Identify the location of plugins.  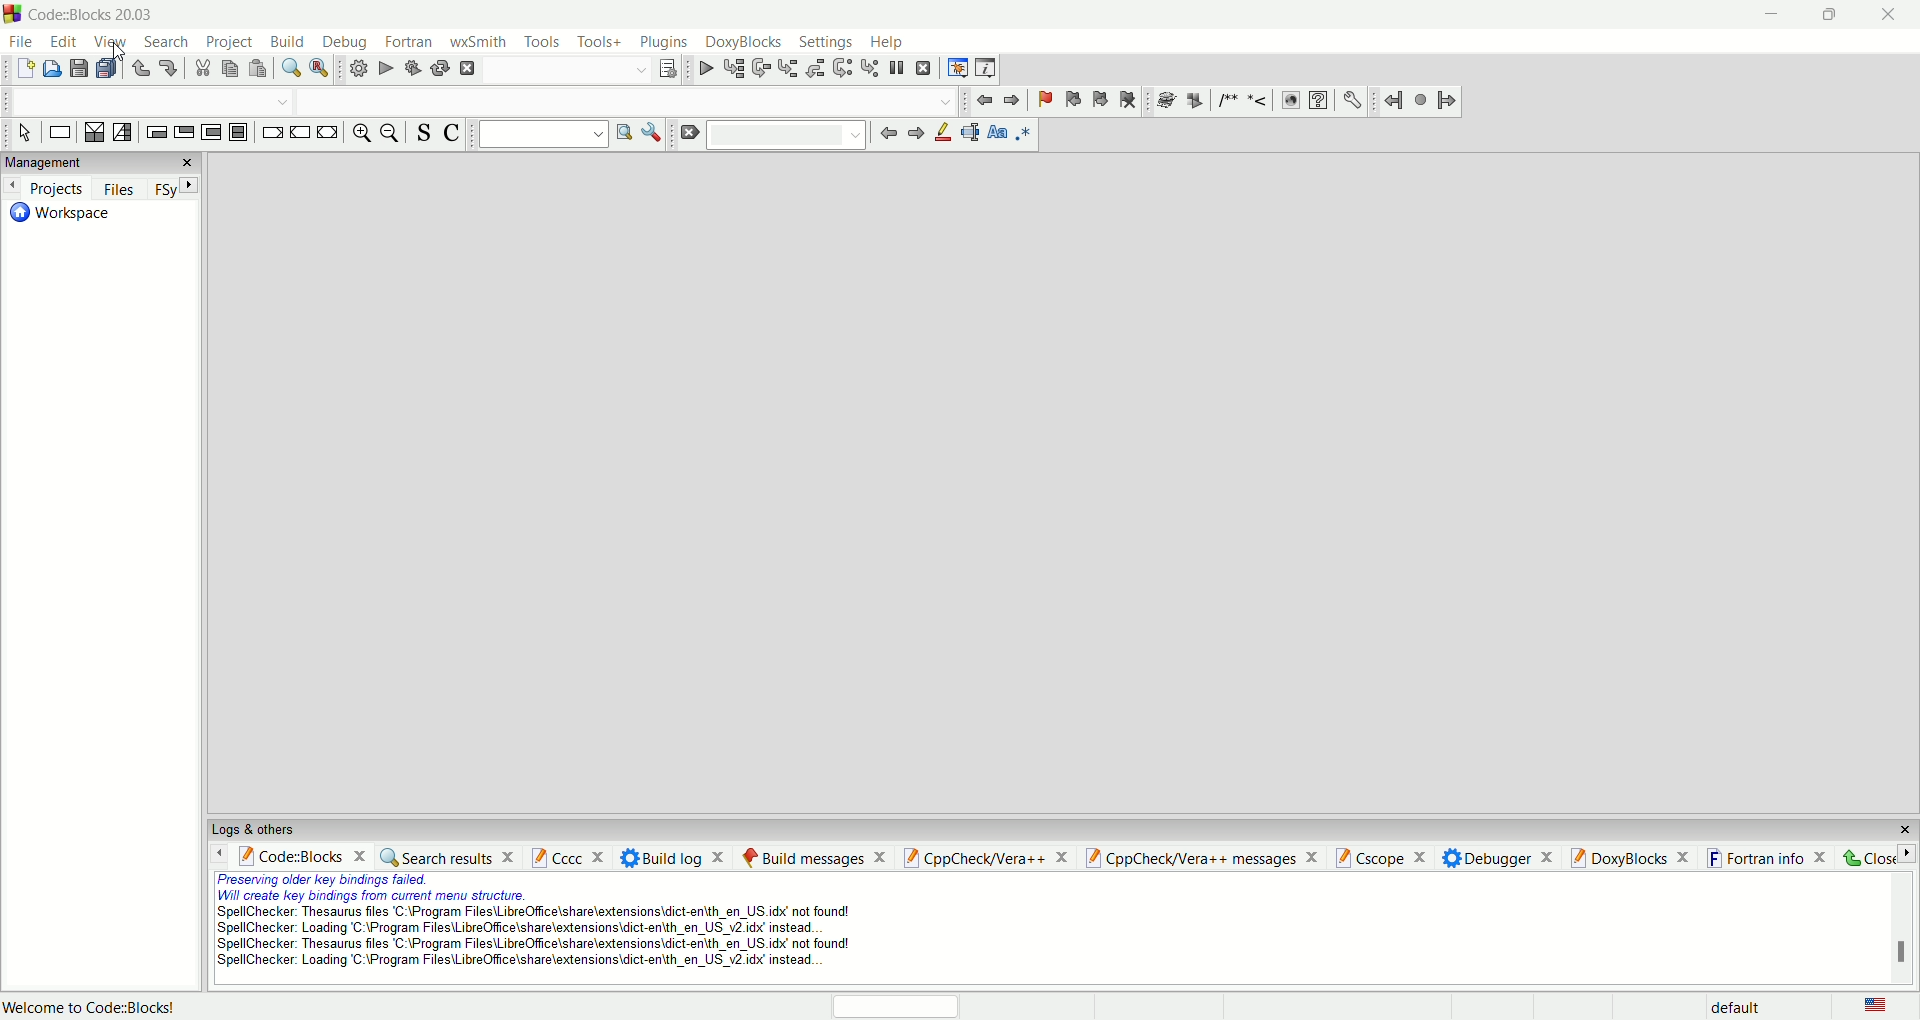
(667, 43).